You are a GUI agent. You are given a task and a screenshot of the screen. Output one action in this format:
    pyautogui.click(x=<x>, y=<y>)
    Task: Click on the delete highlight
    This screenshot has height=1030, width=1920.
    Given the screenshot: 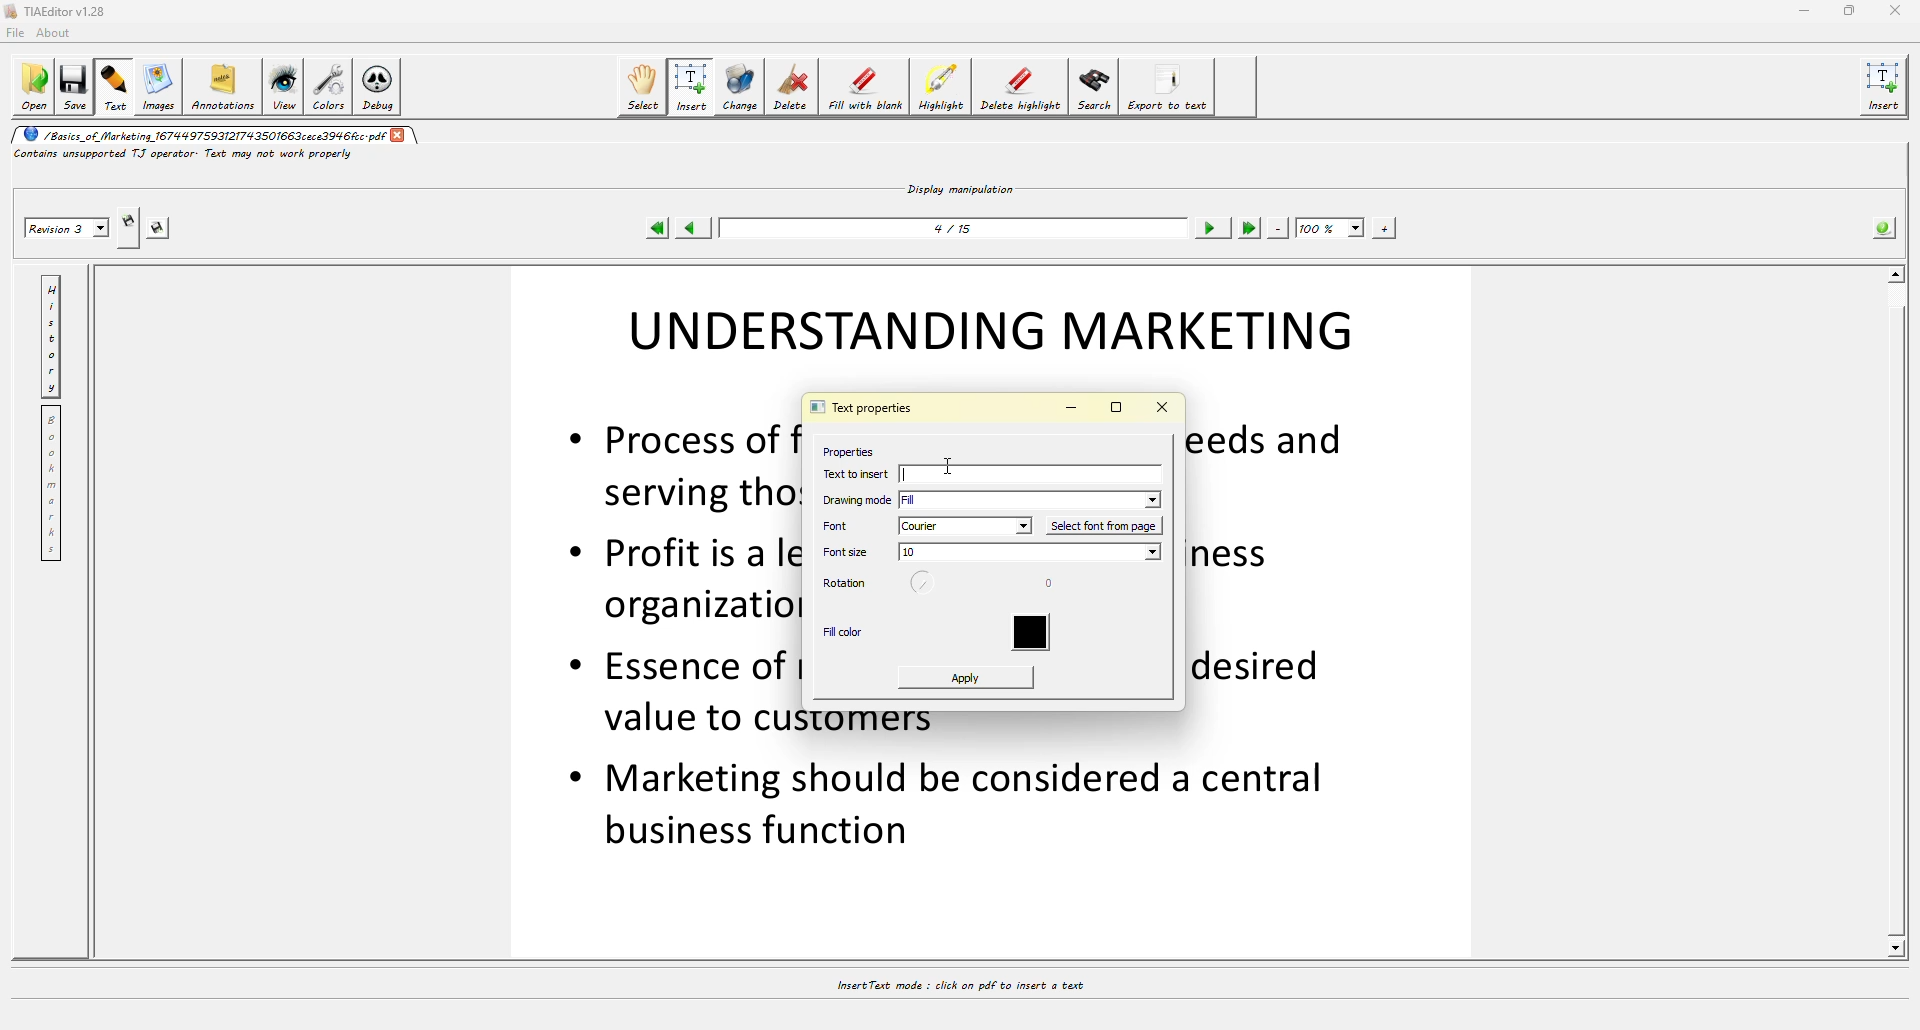 What is the action you would take?
    pyautogui.click(x=1022, y=88)
    